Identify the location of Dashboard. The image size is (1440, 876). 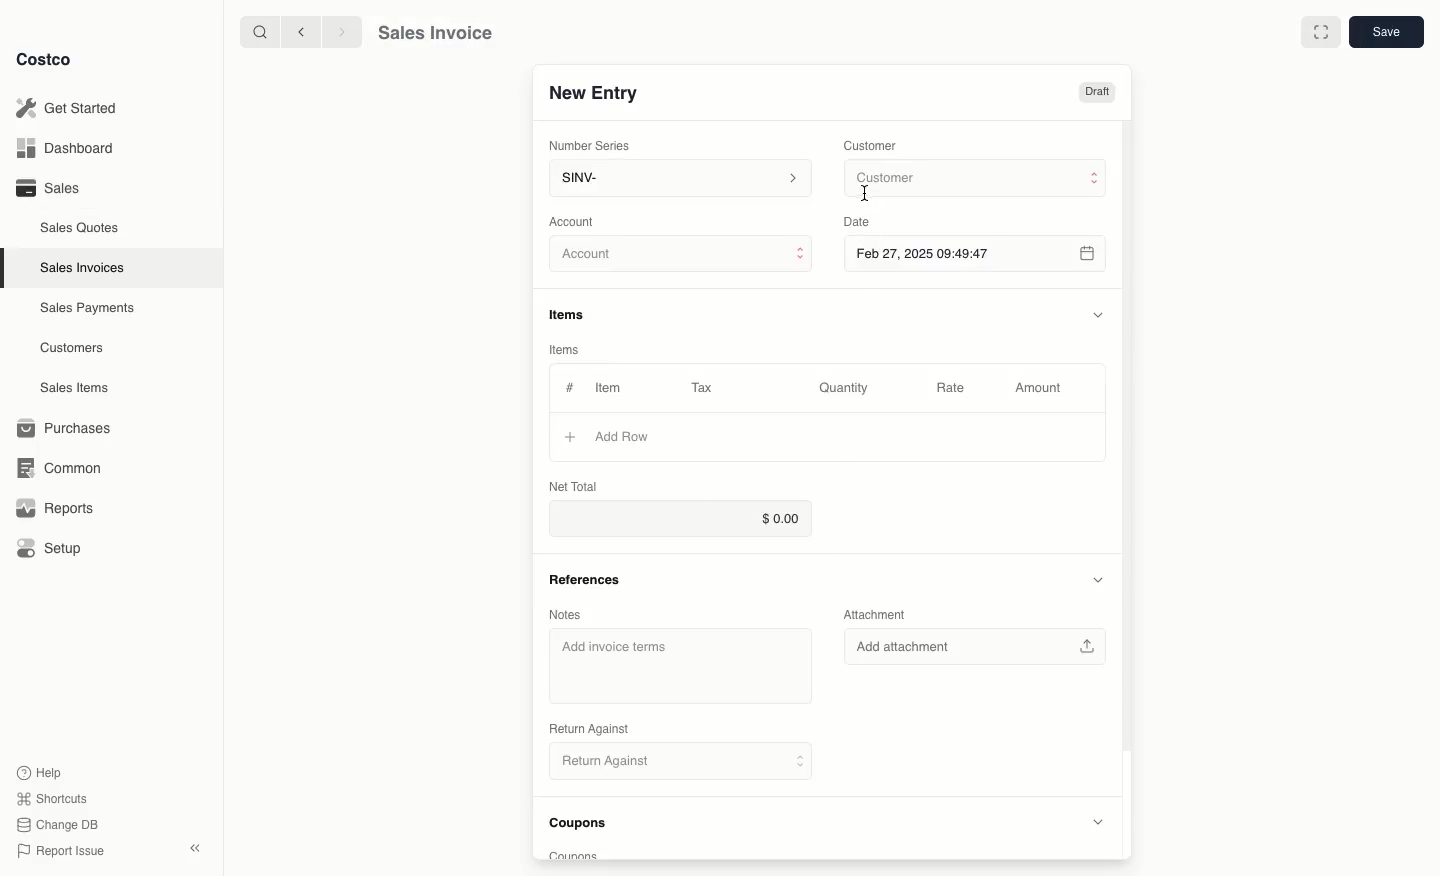
(70, 149).